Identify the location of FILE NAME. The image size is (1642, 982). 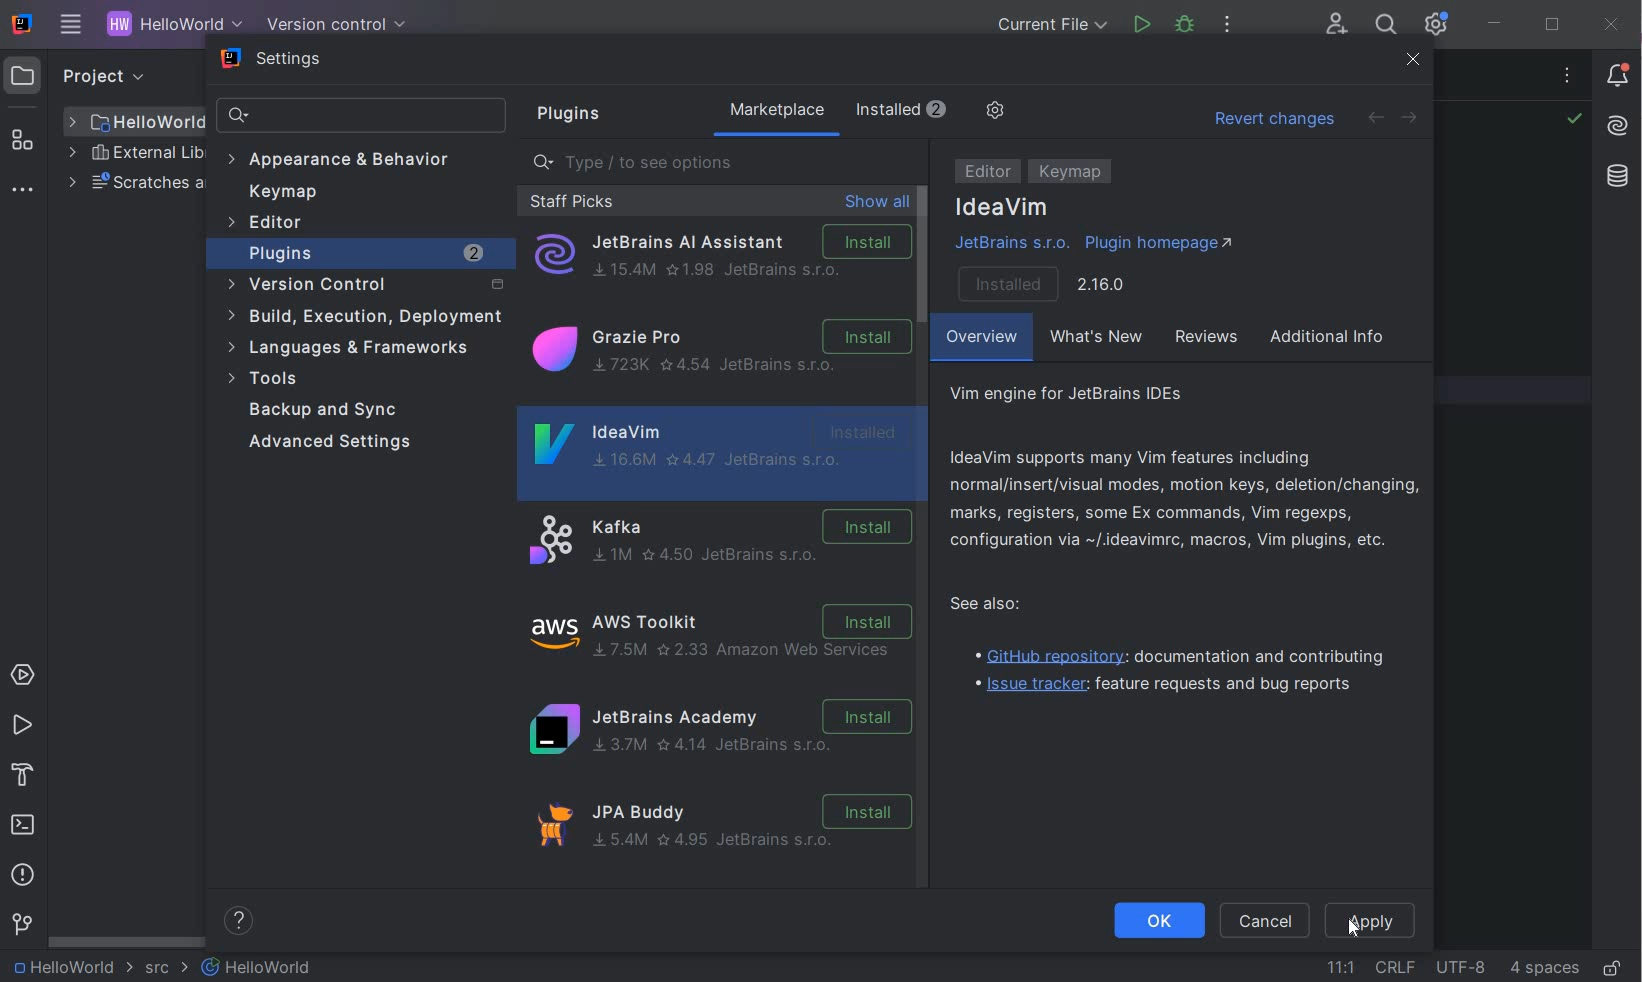
(135, 122).